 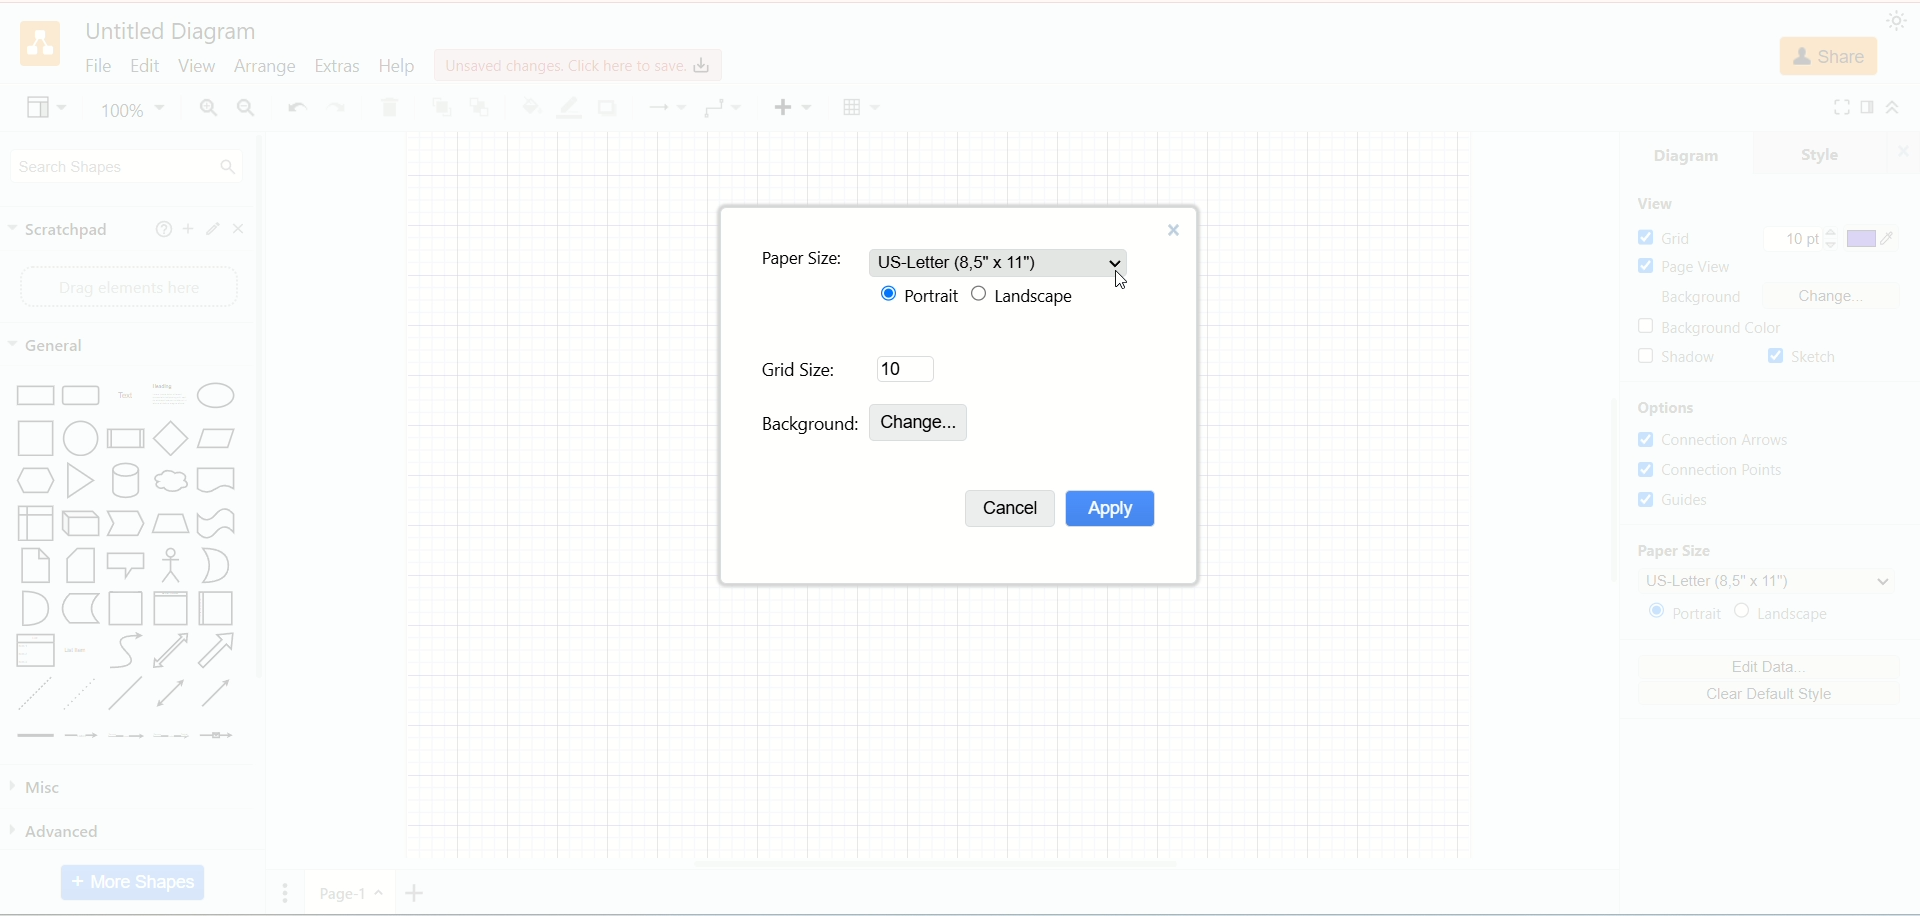 What do you see at coordinates (97, 66) in the screenshot?
I see `file` at bounding box center [97, 66].